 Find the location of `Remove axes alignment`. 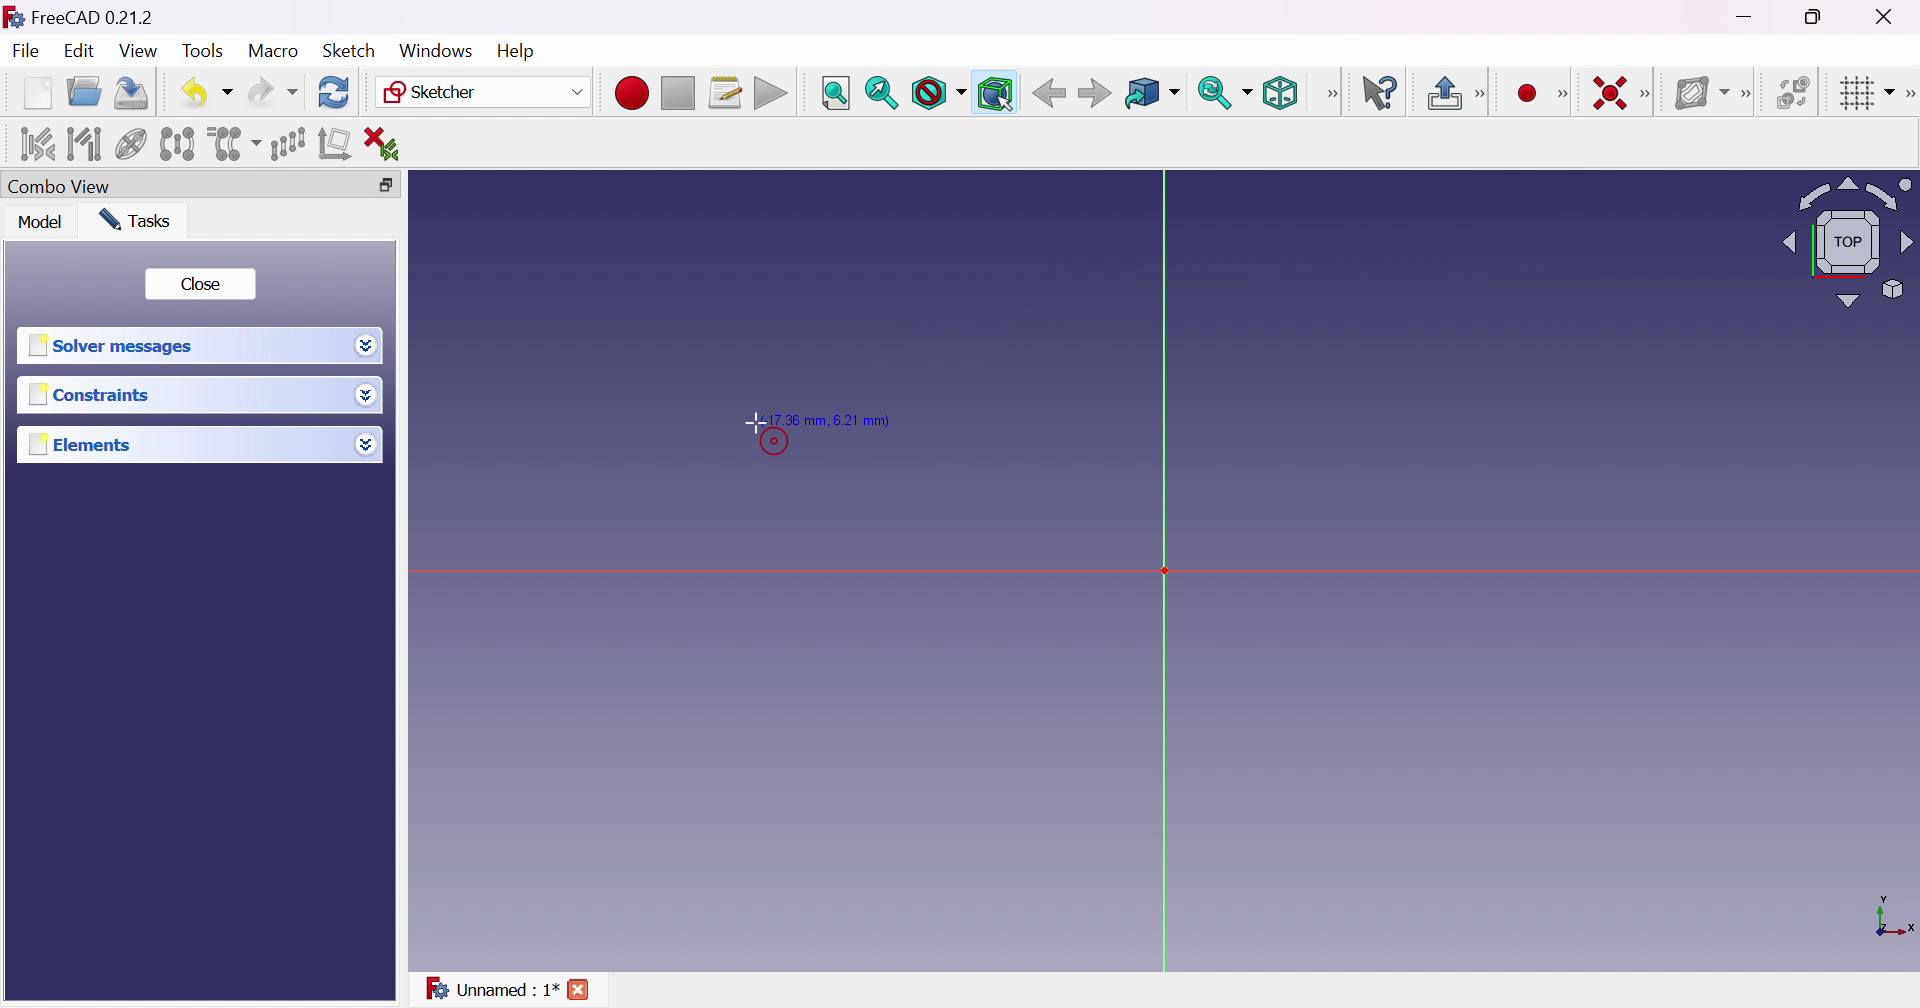

Remove axes alignment is located at coordinates (336, 143).